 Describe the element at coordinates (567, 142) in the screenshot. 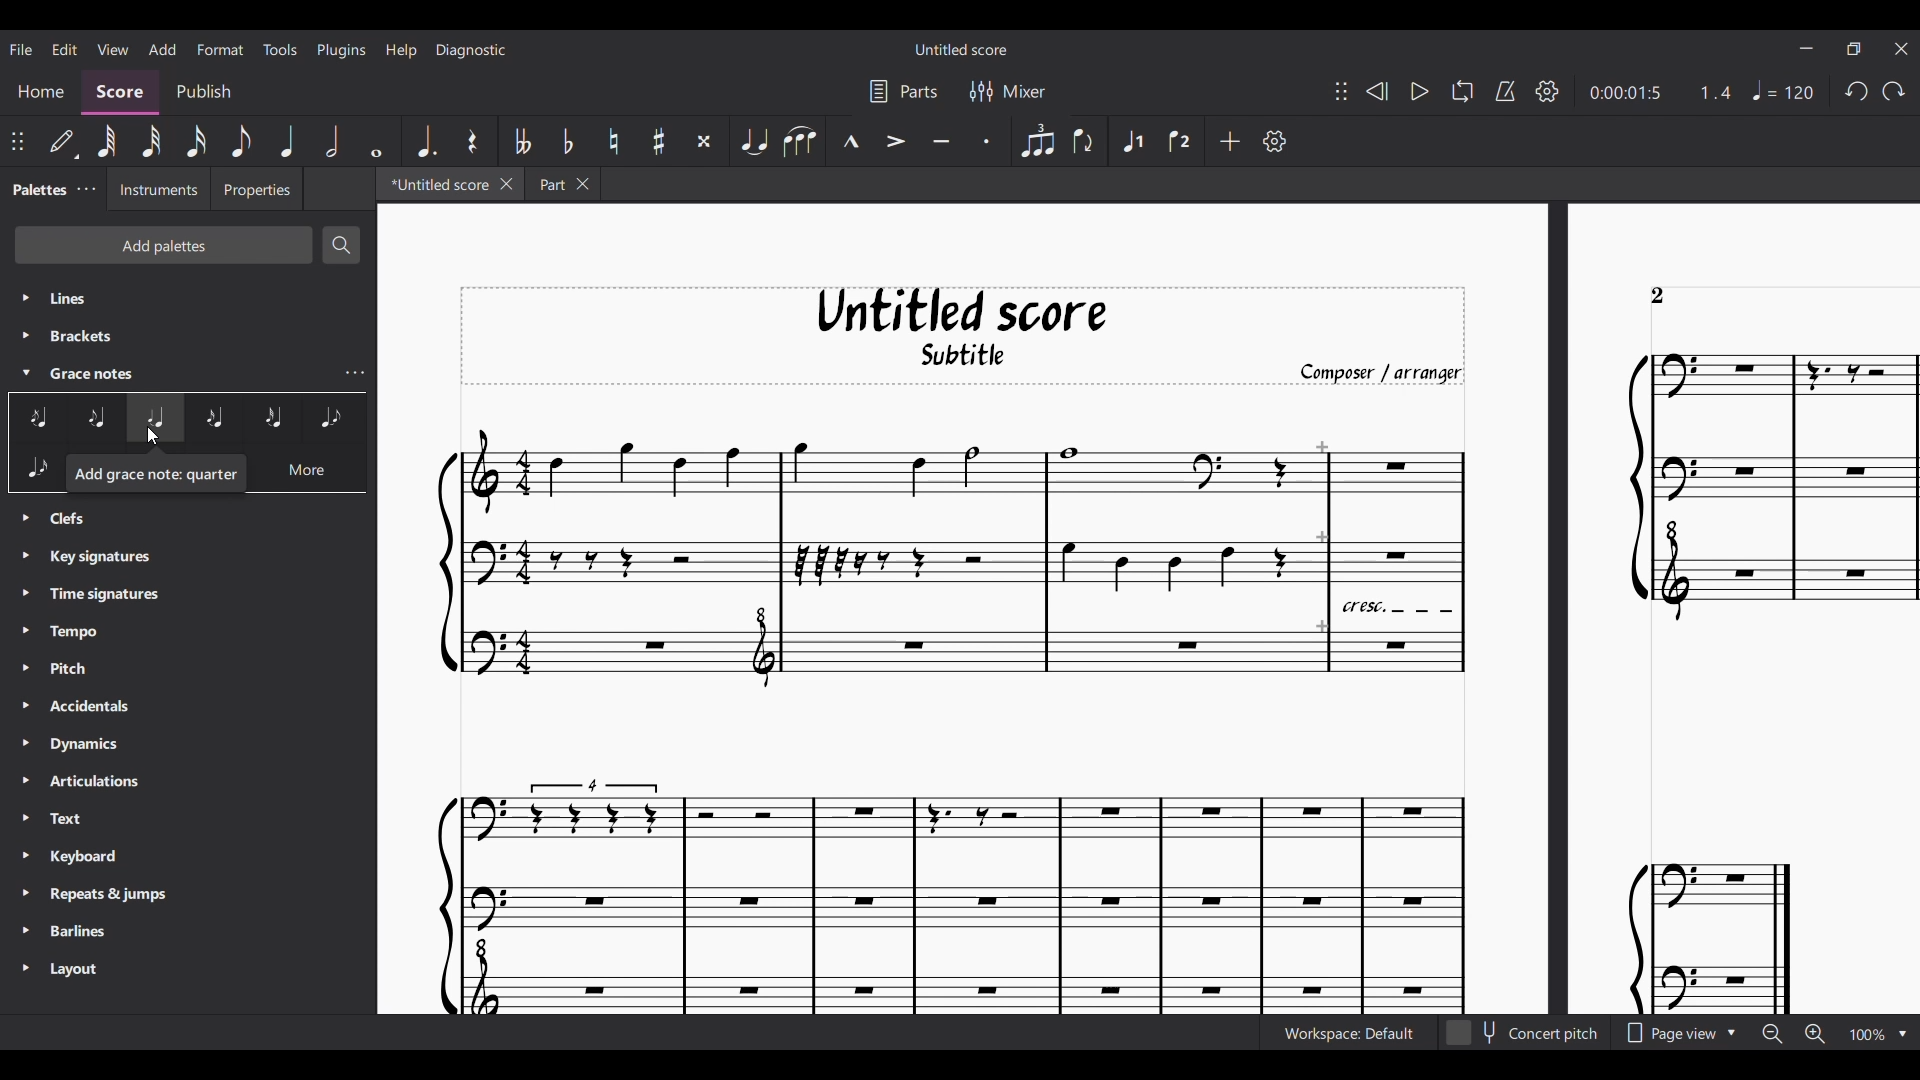

I see `Toggle flat` at that location.